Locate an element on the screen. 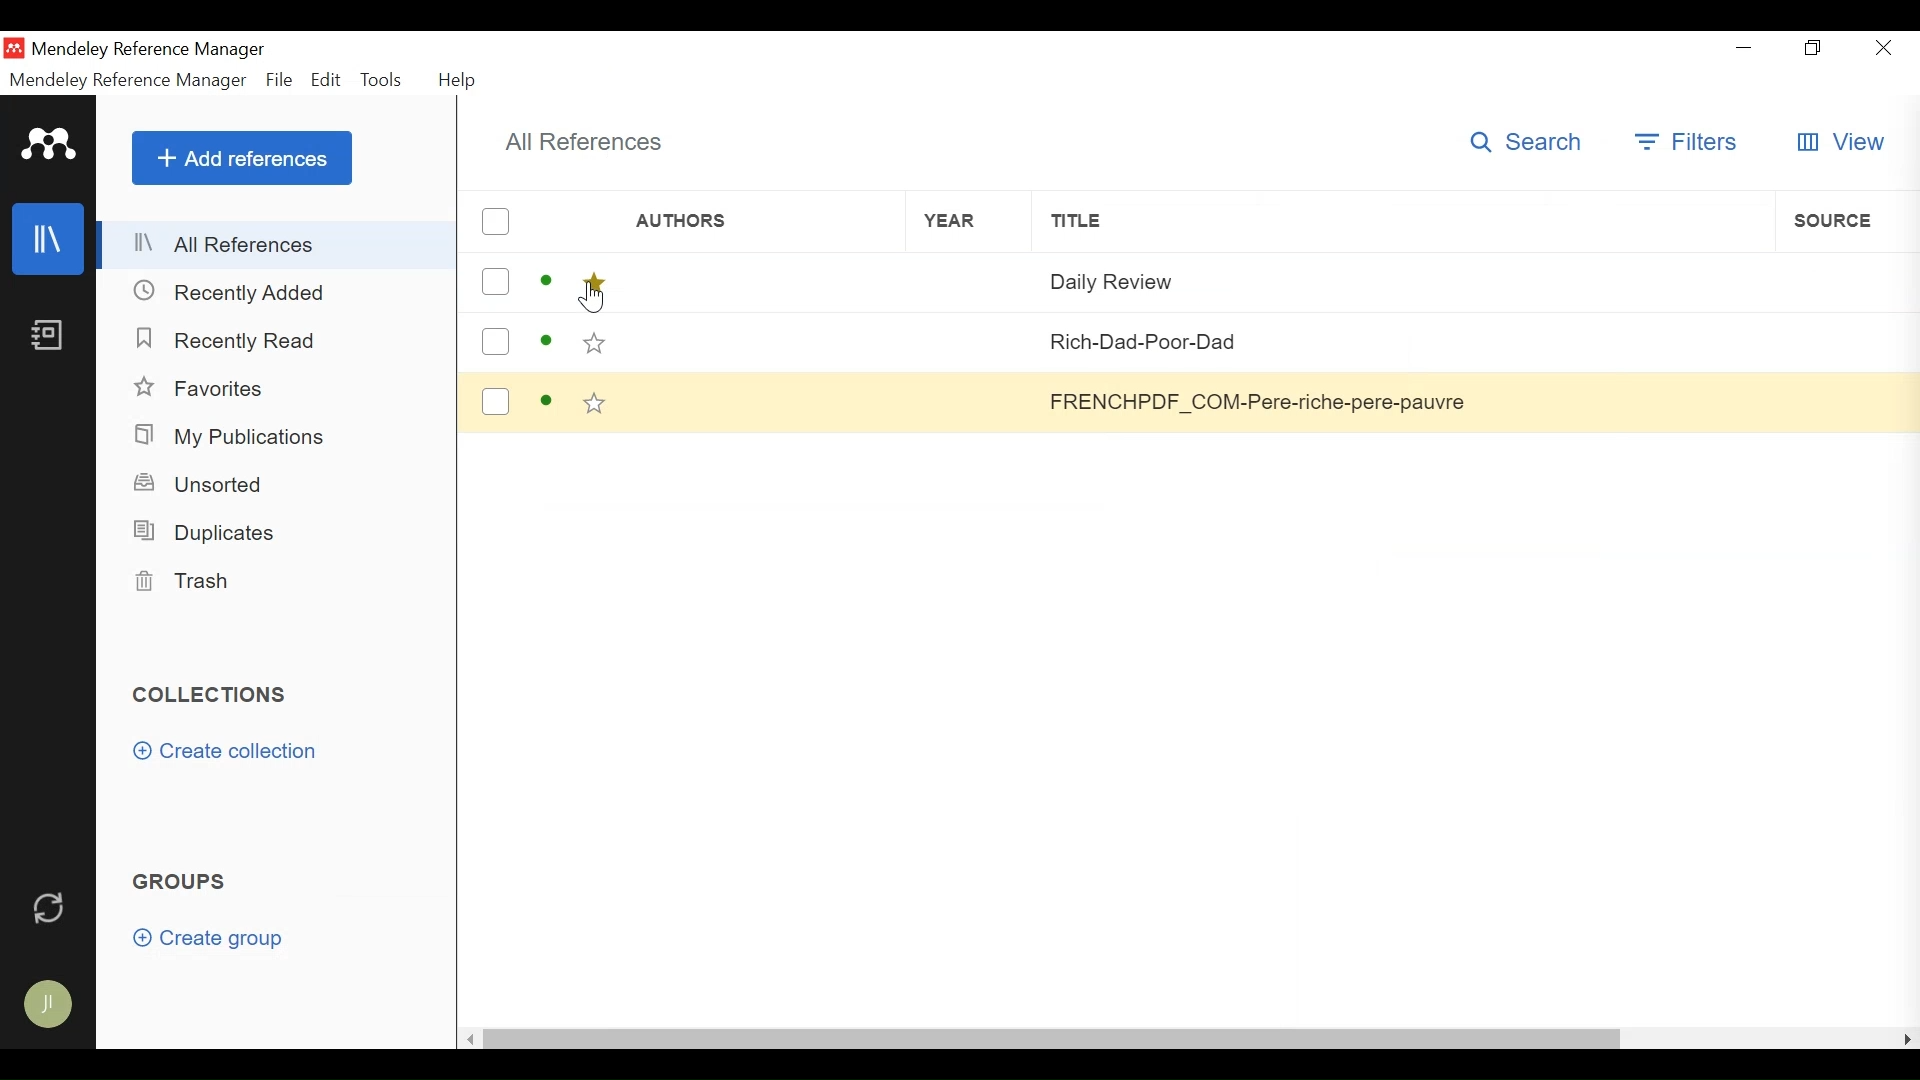 The width and height of the screenshot is (1920, 1080). (un)select Favorite is located at coordinates (593, 282).